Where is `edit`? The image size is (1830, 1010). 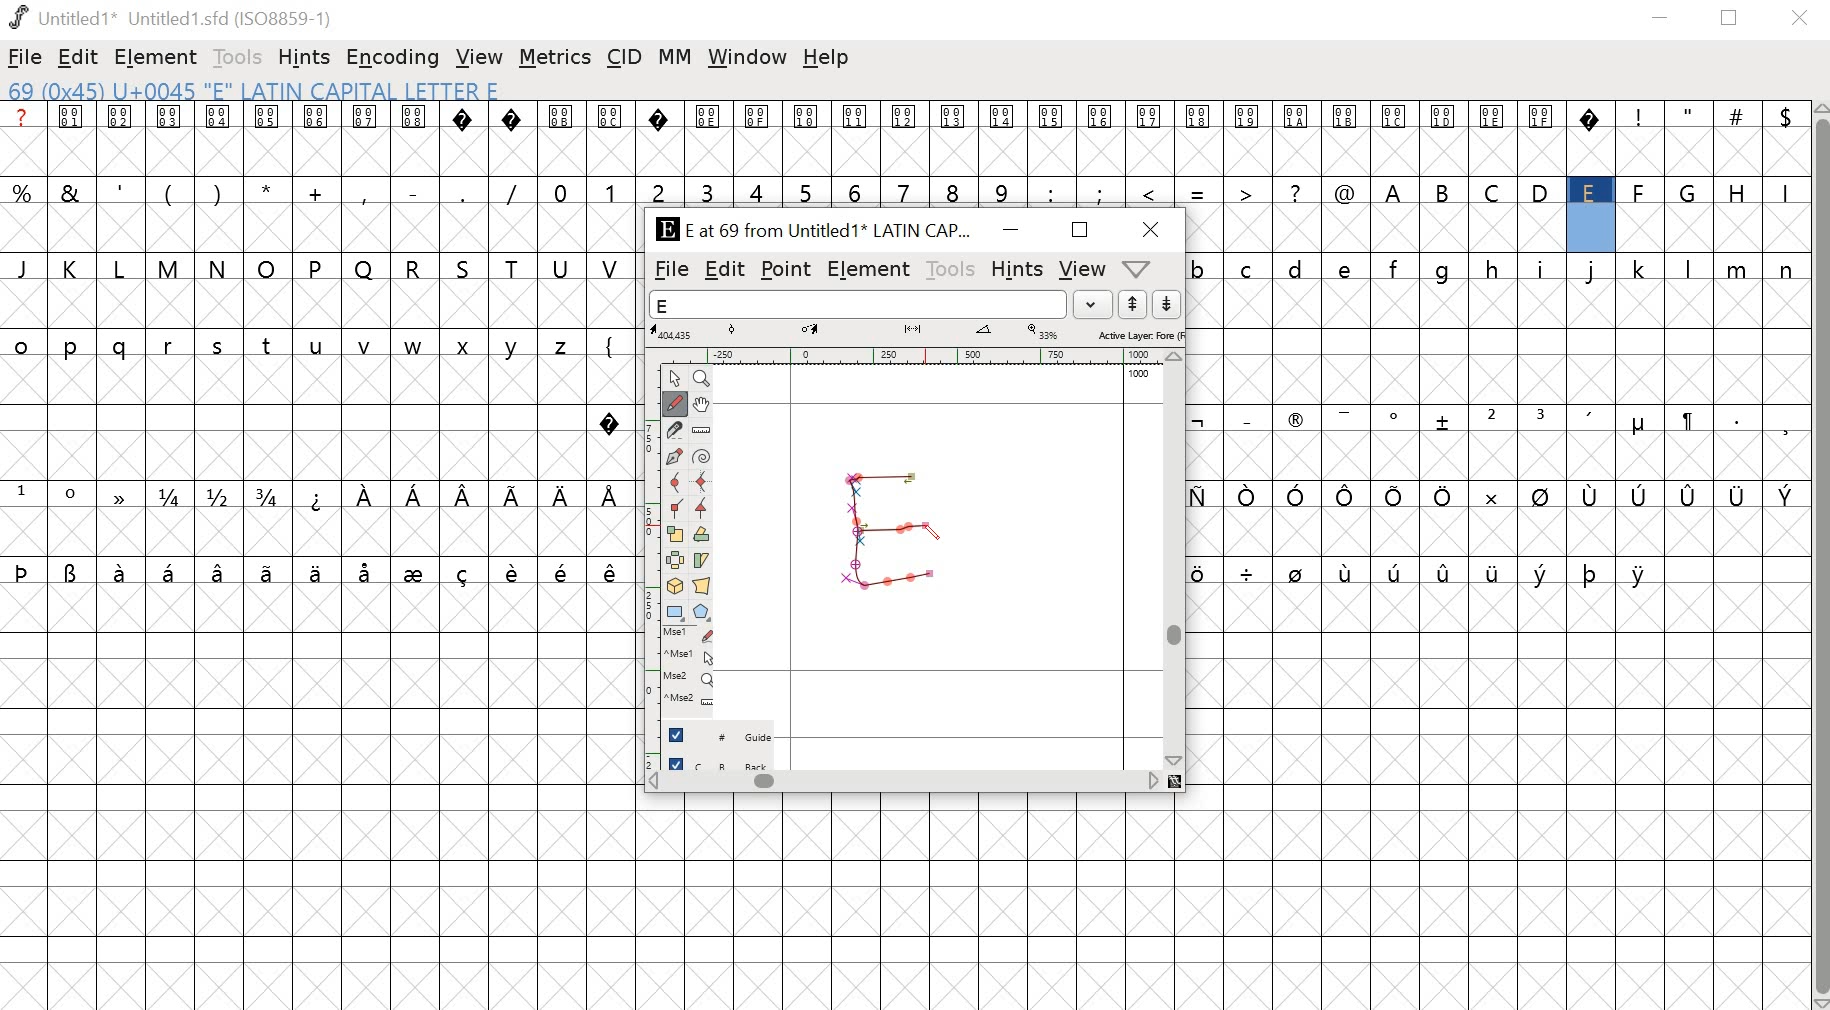
edit is located at coordinates (725, 271).